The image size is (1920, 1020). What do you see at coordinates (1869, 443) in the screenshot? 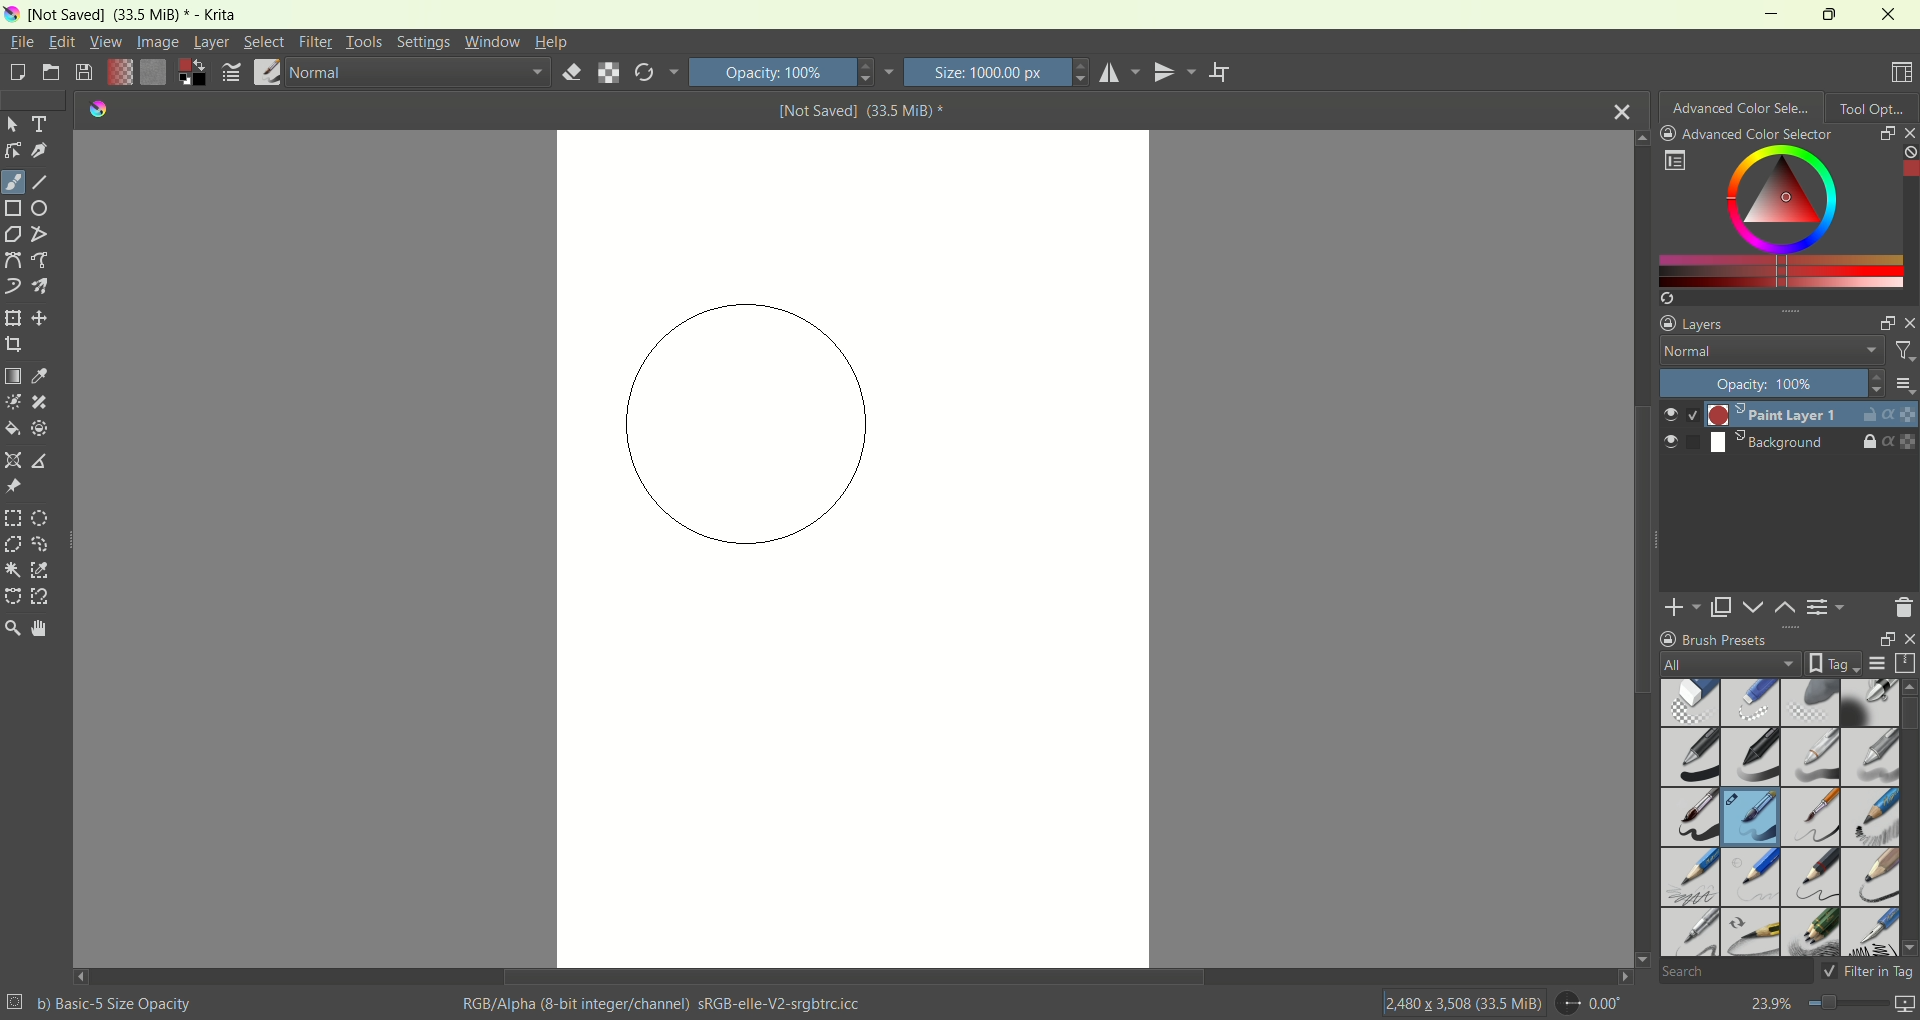
I see `lock` at bounding box center [1869, 443].